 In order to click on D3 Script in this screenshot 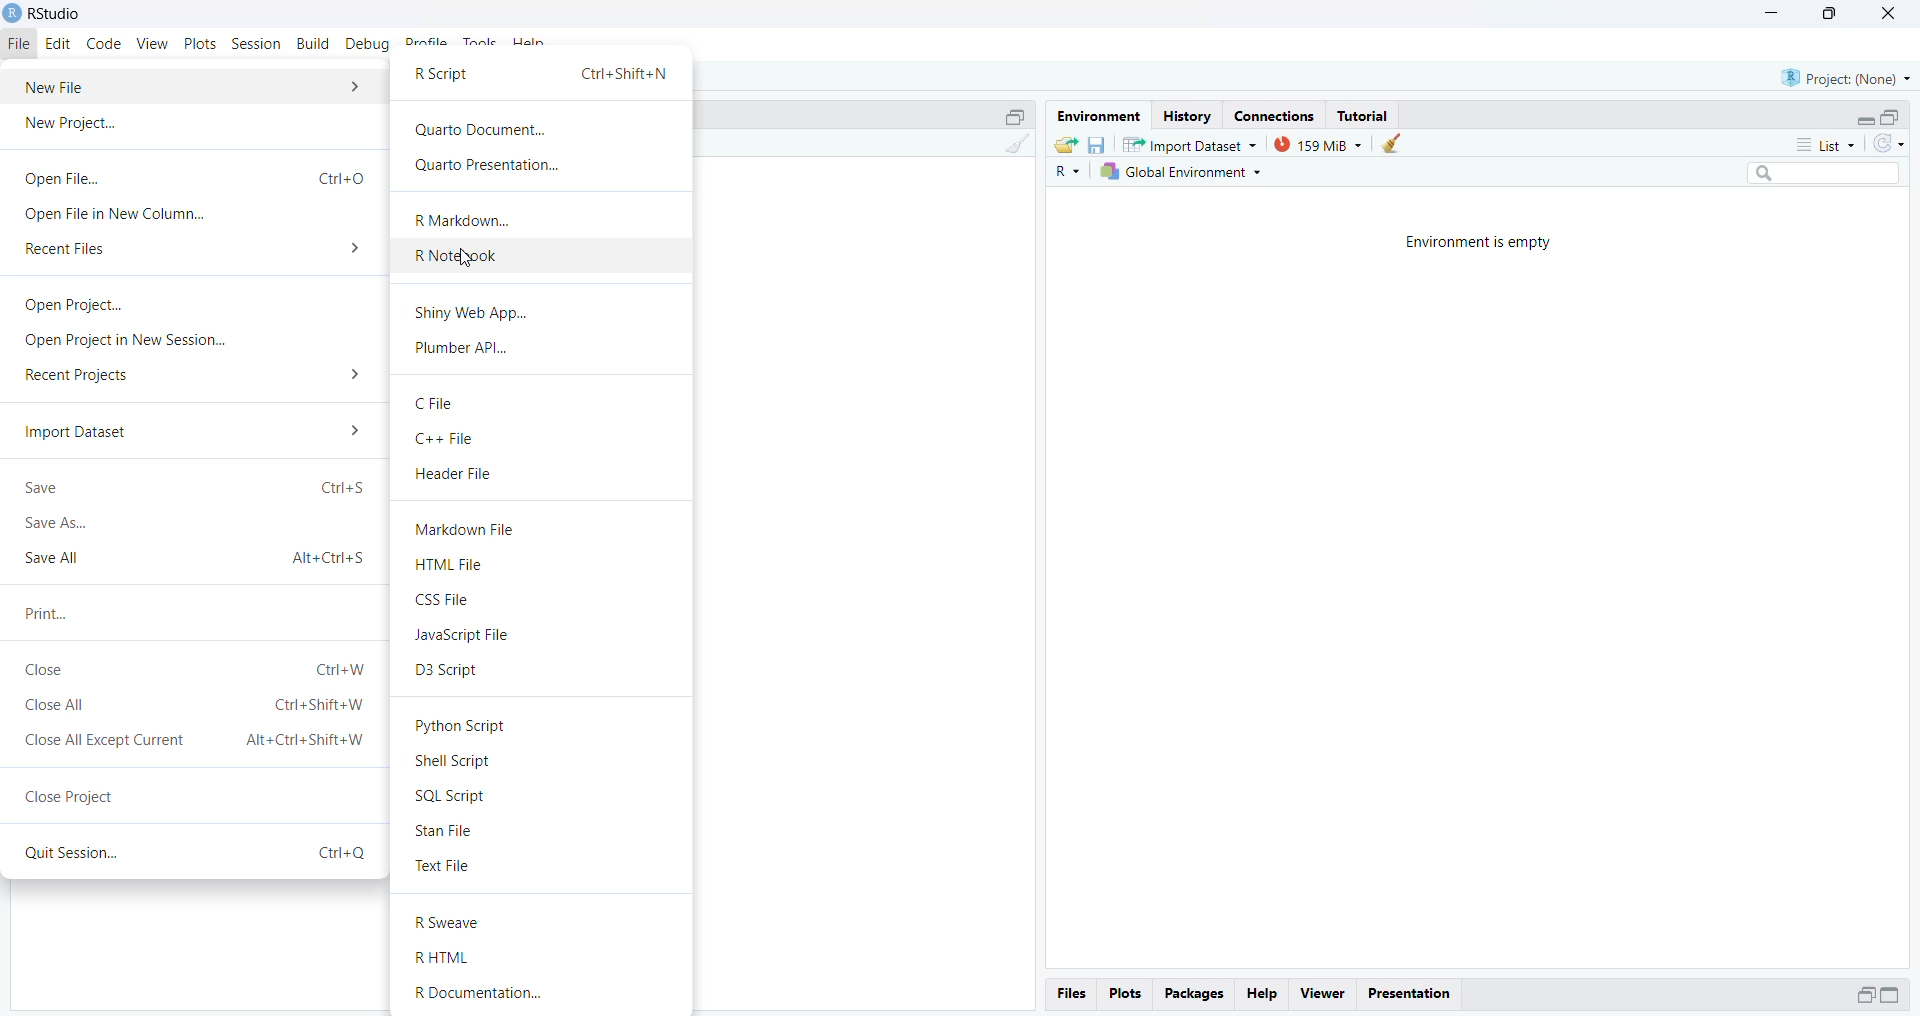, I will do `click(447, 671)`.